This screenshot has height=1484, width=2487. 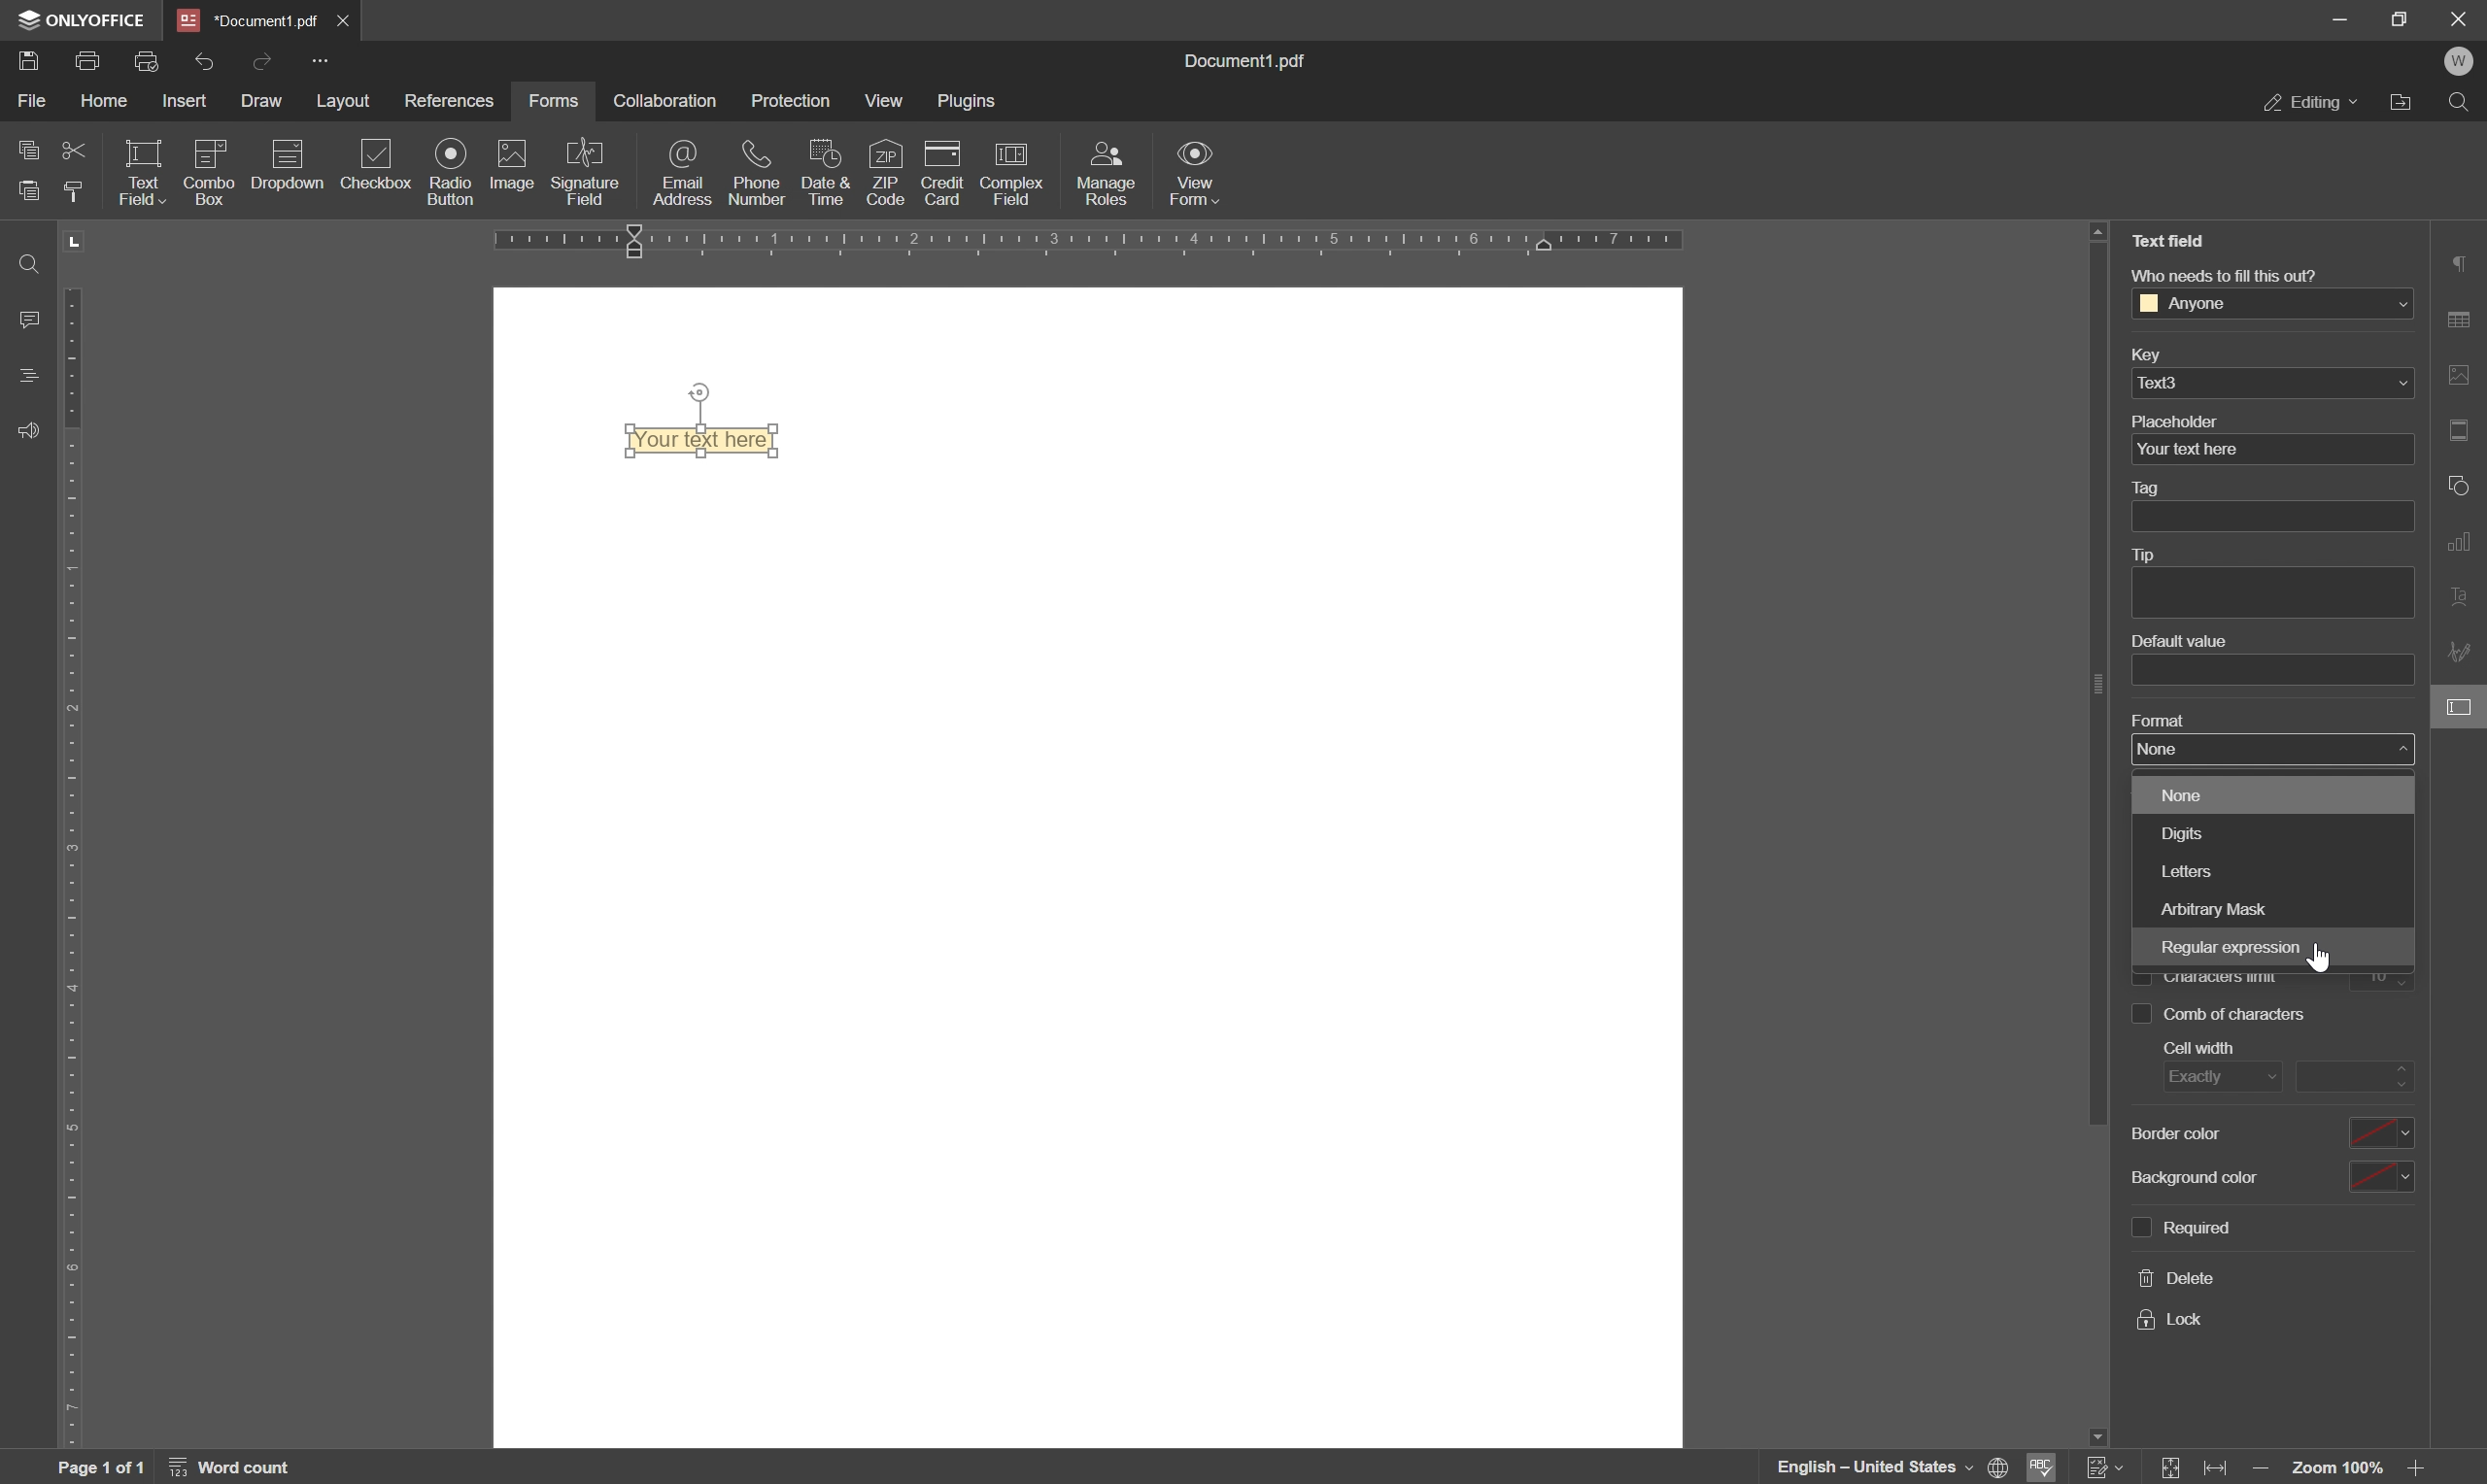 What do you see at coordinates (2197, 1048) in the screenshot?
I see `cell width` at bounding box center [2197, 1048].